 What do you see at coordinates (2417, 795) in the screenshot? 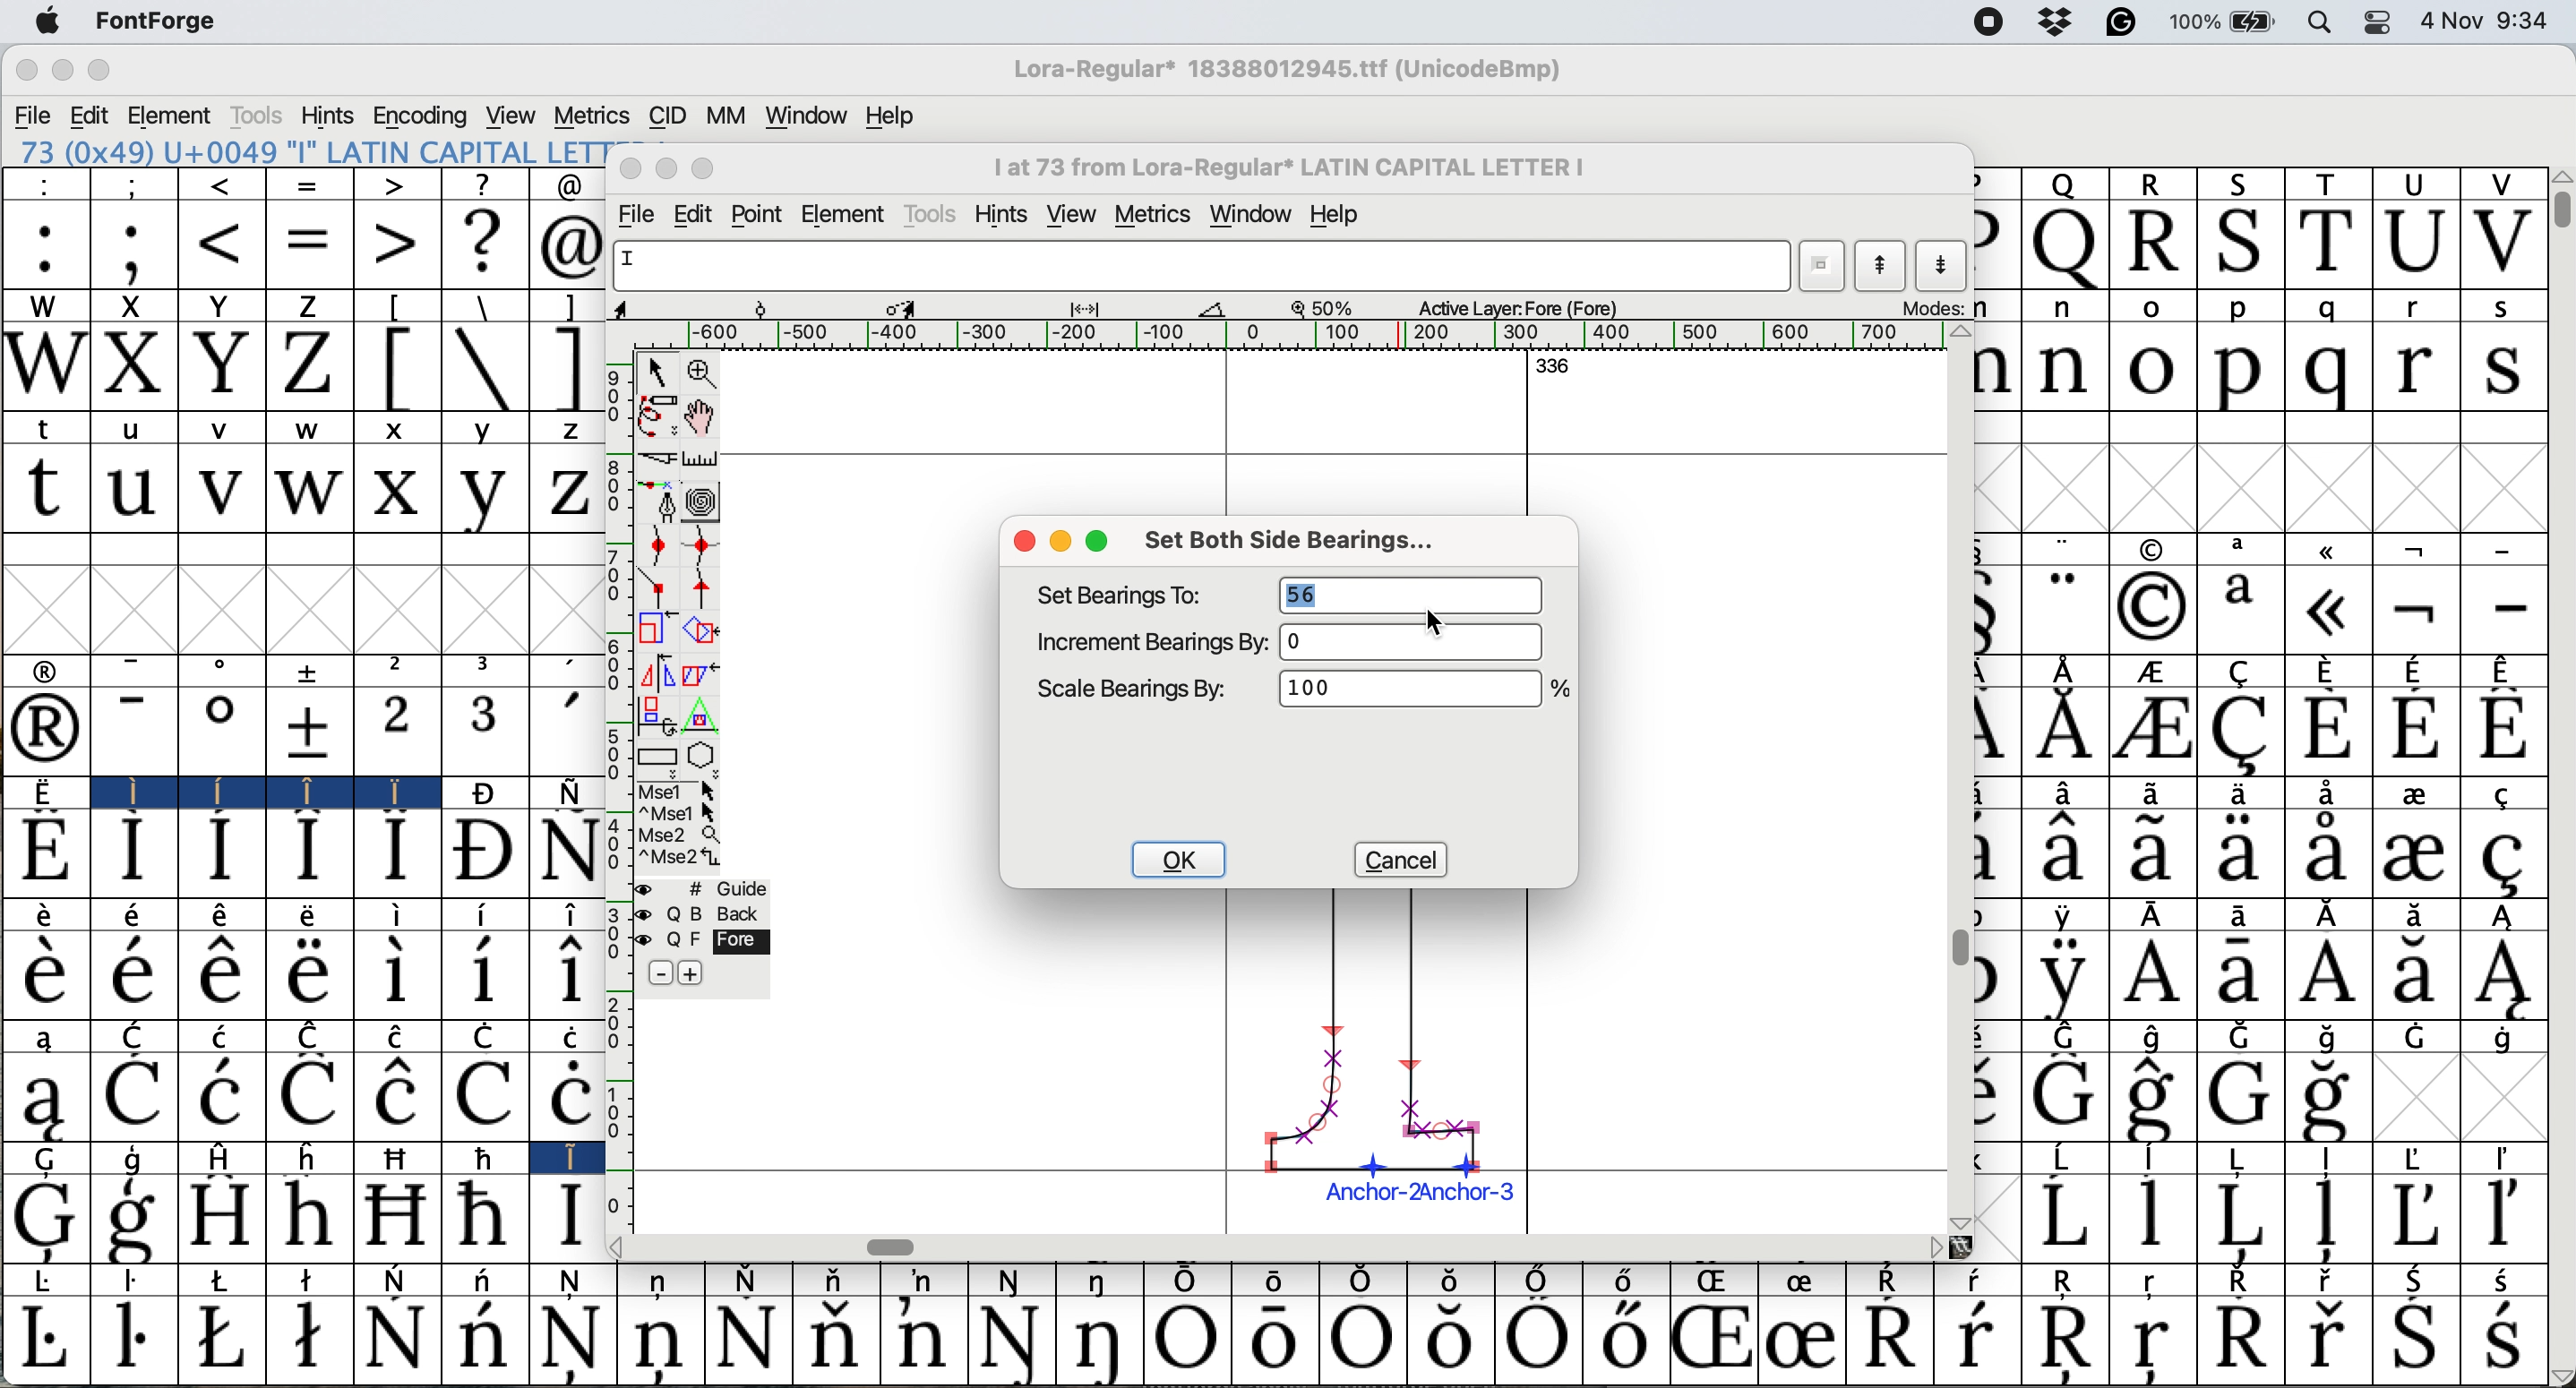
I see `Symbol` at bounding box center [2417, 795].